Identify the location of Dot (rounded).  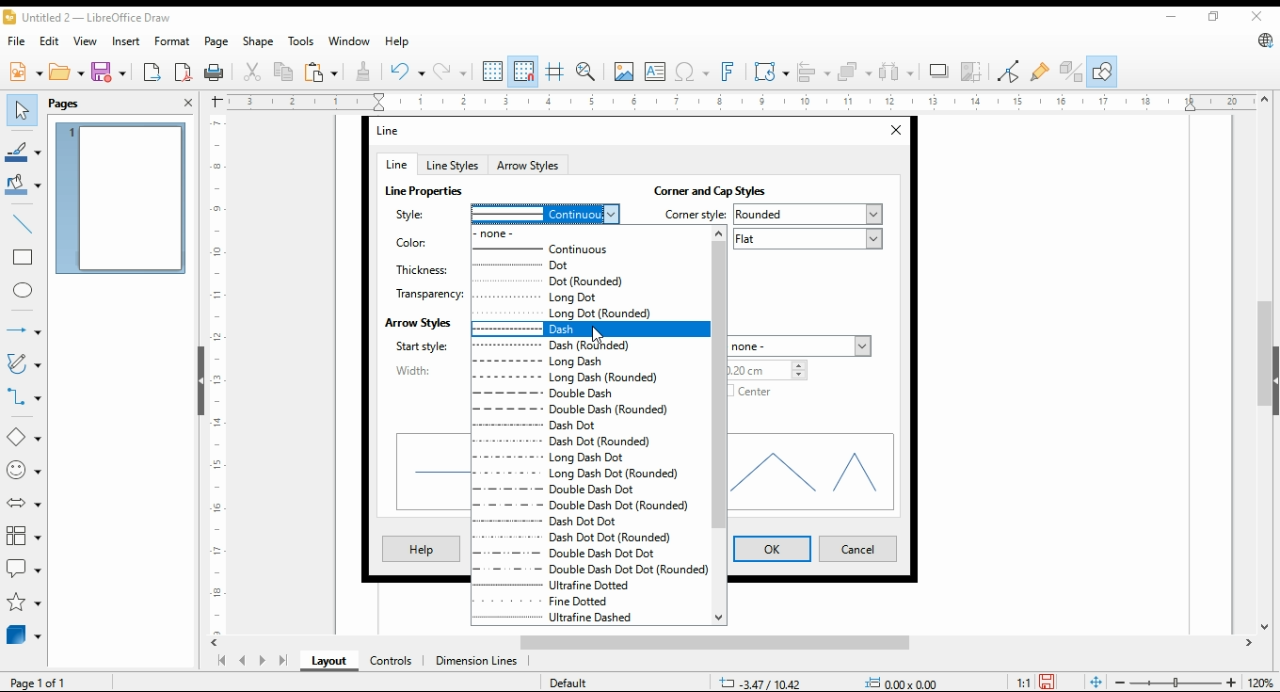
(589, 280).